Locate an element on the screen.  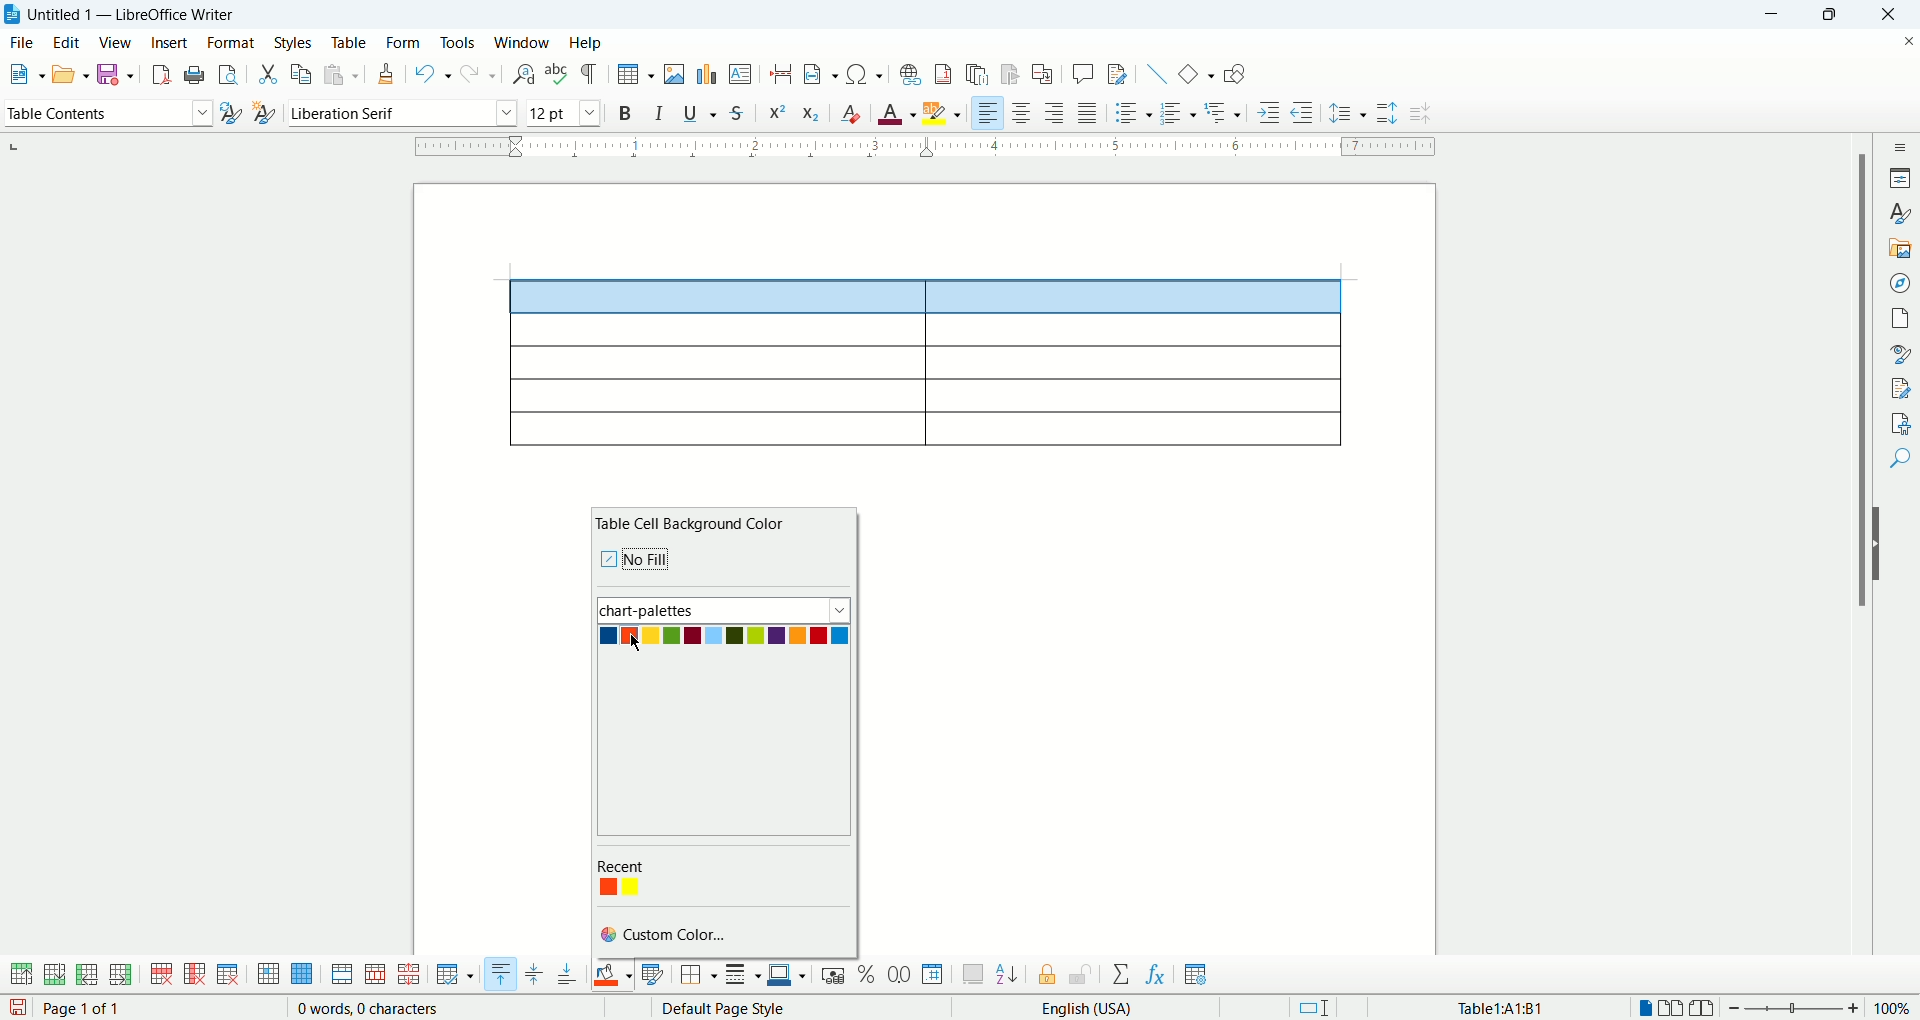
insert line is located at coordinates (1157, 73).